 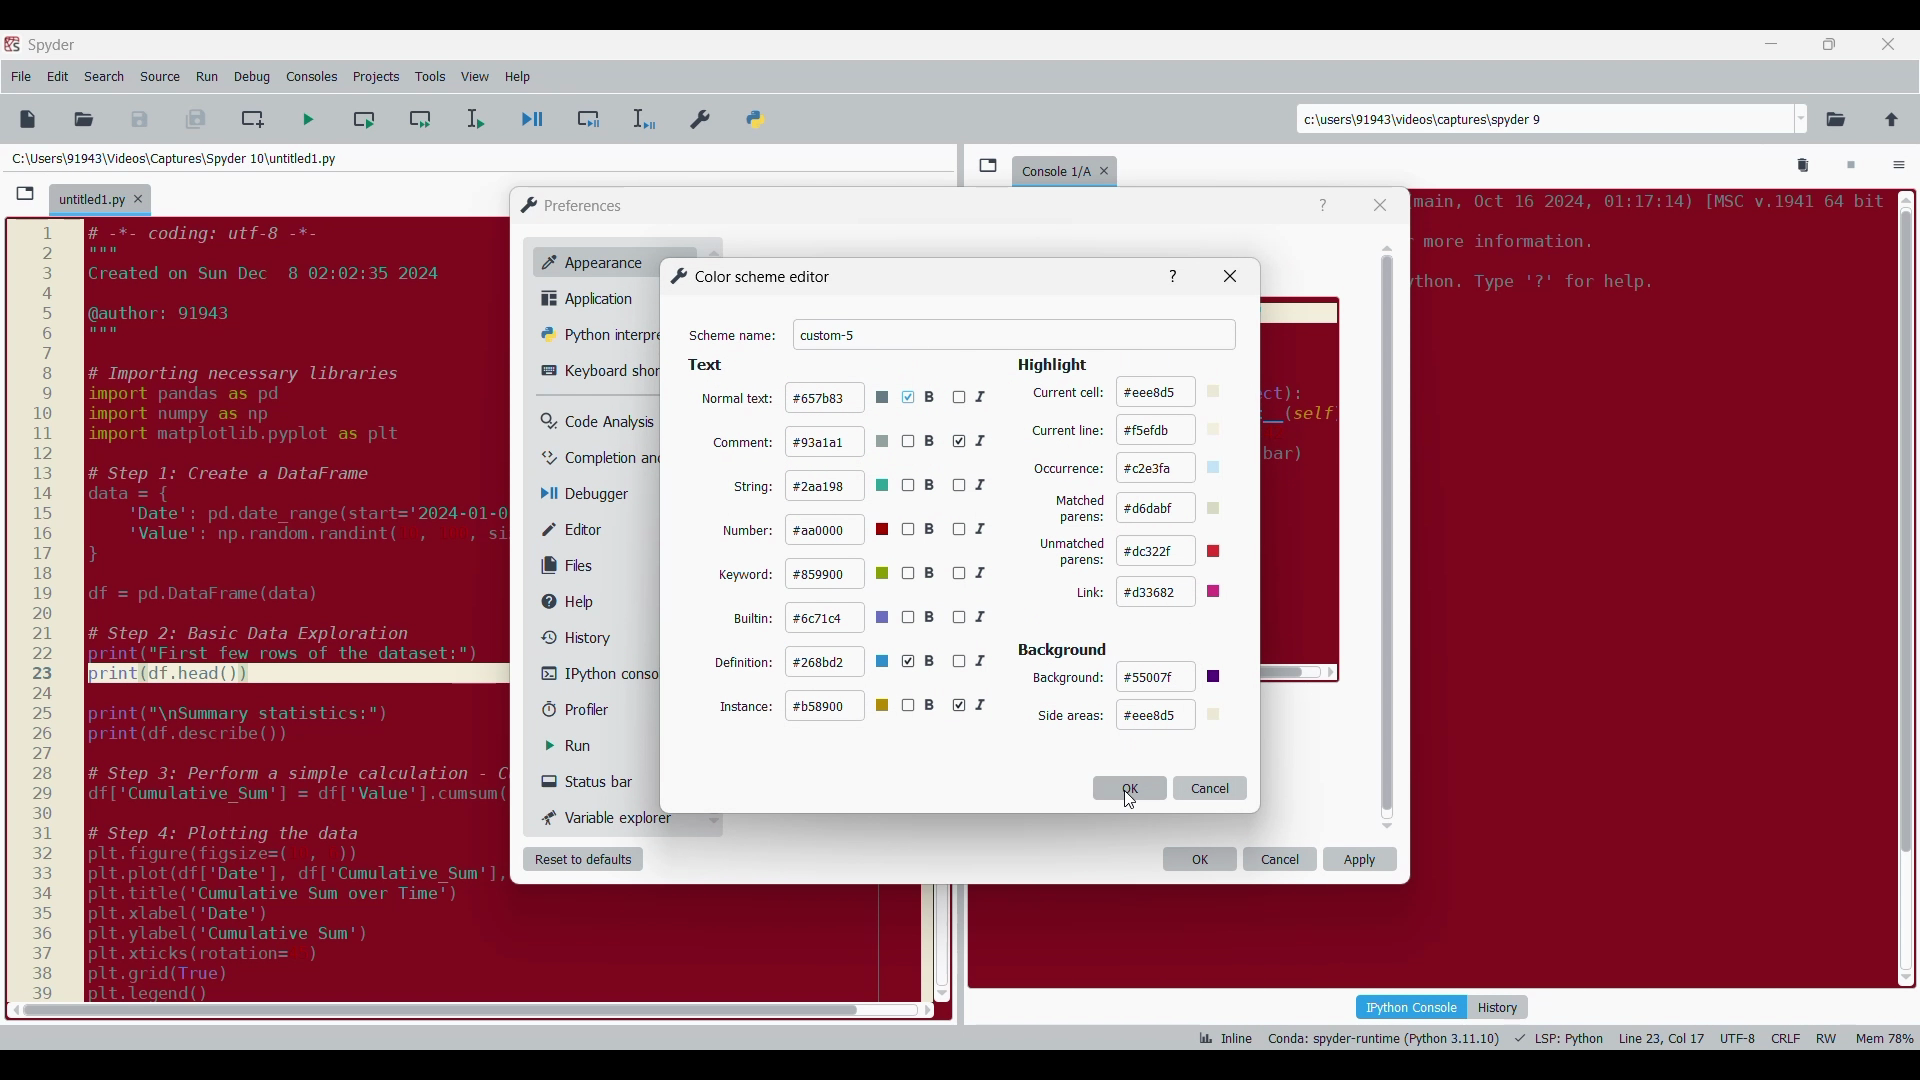 I want to click on code, so click(x=300, y=608).